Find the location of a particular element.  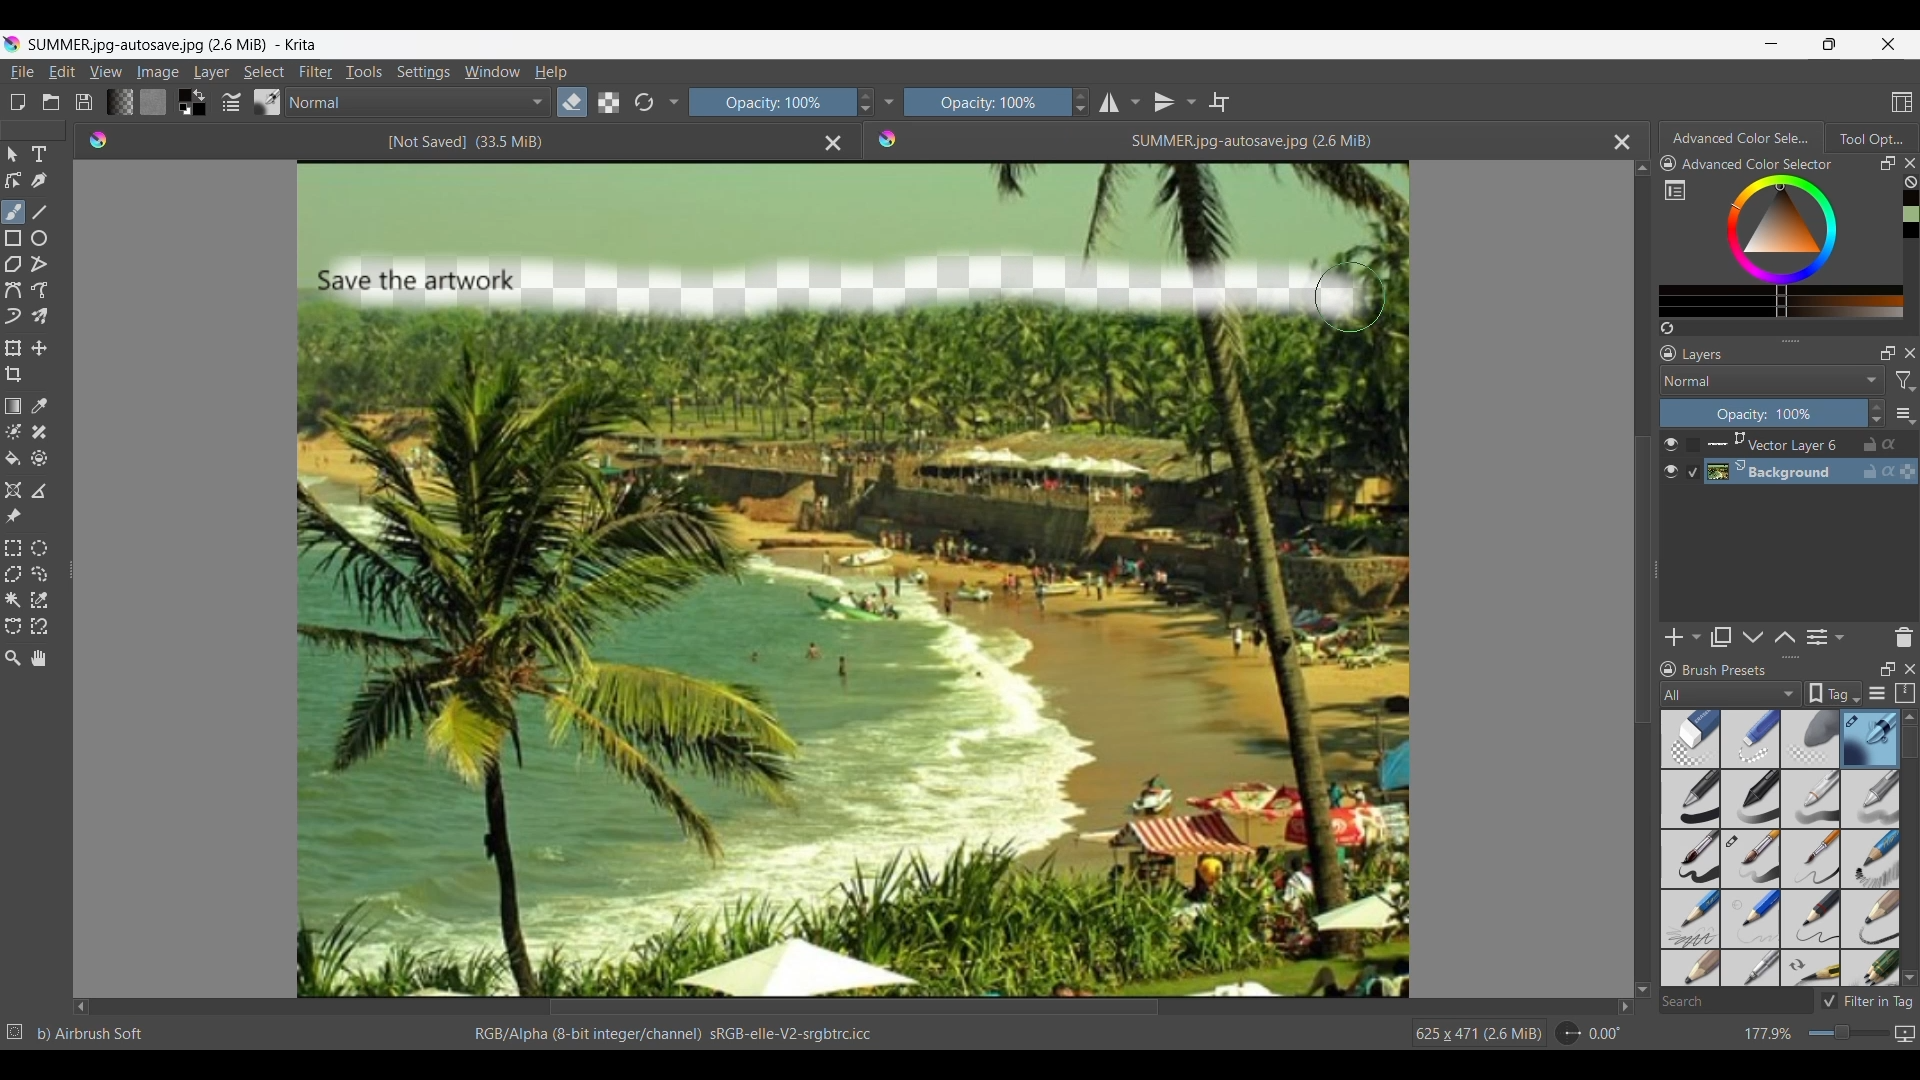

Close layers panel is located at coordinates (1907, 353).